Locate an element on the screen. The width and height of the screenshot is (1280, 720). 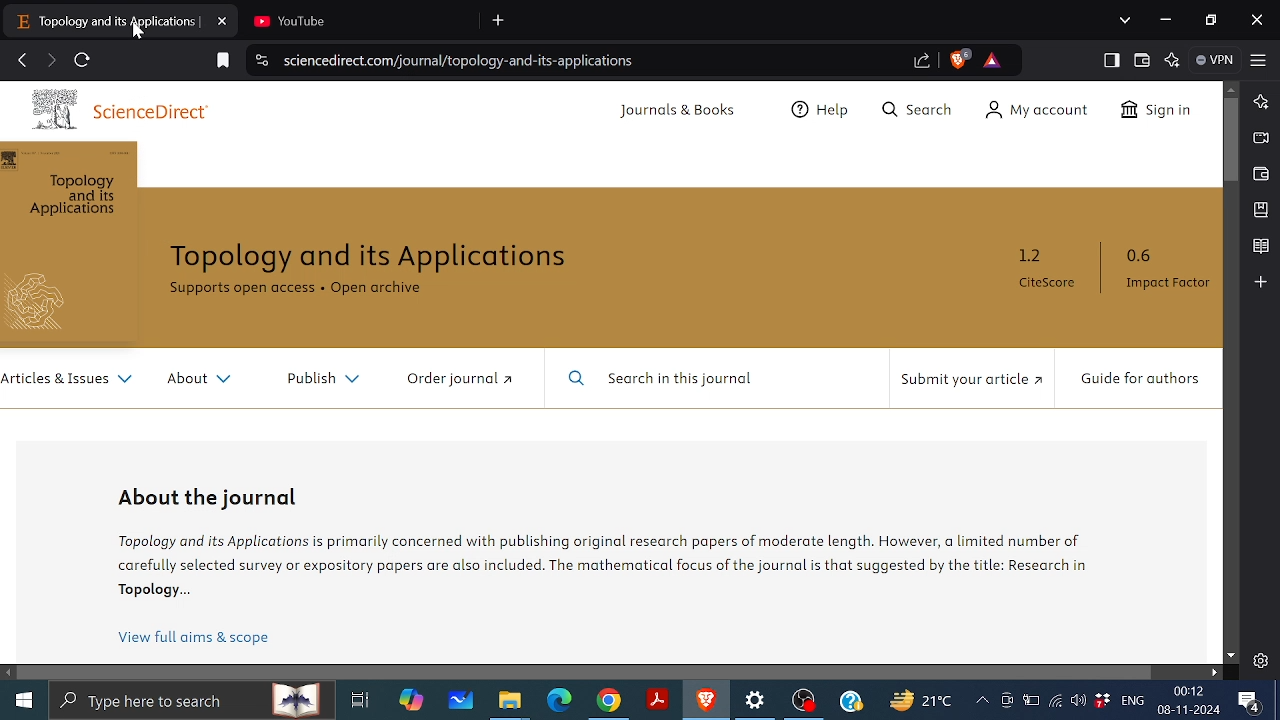
Start is located at coordinates (22, 697).